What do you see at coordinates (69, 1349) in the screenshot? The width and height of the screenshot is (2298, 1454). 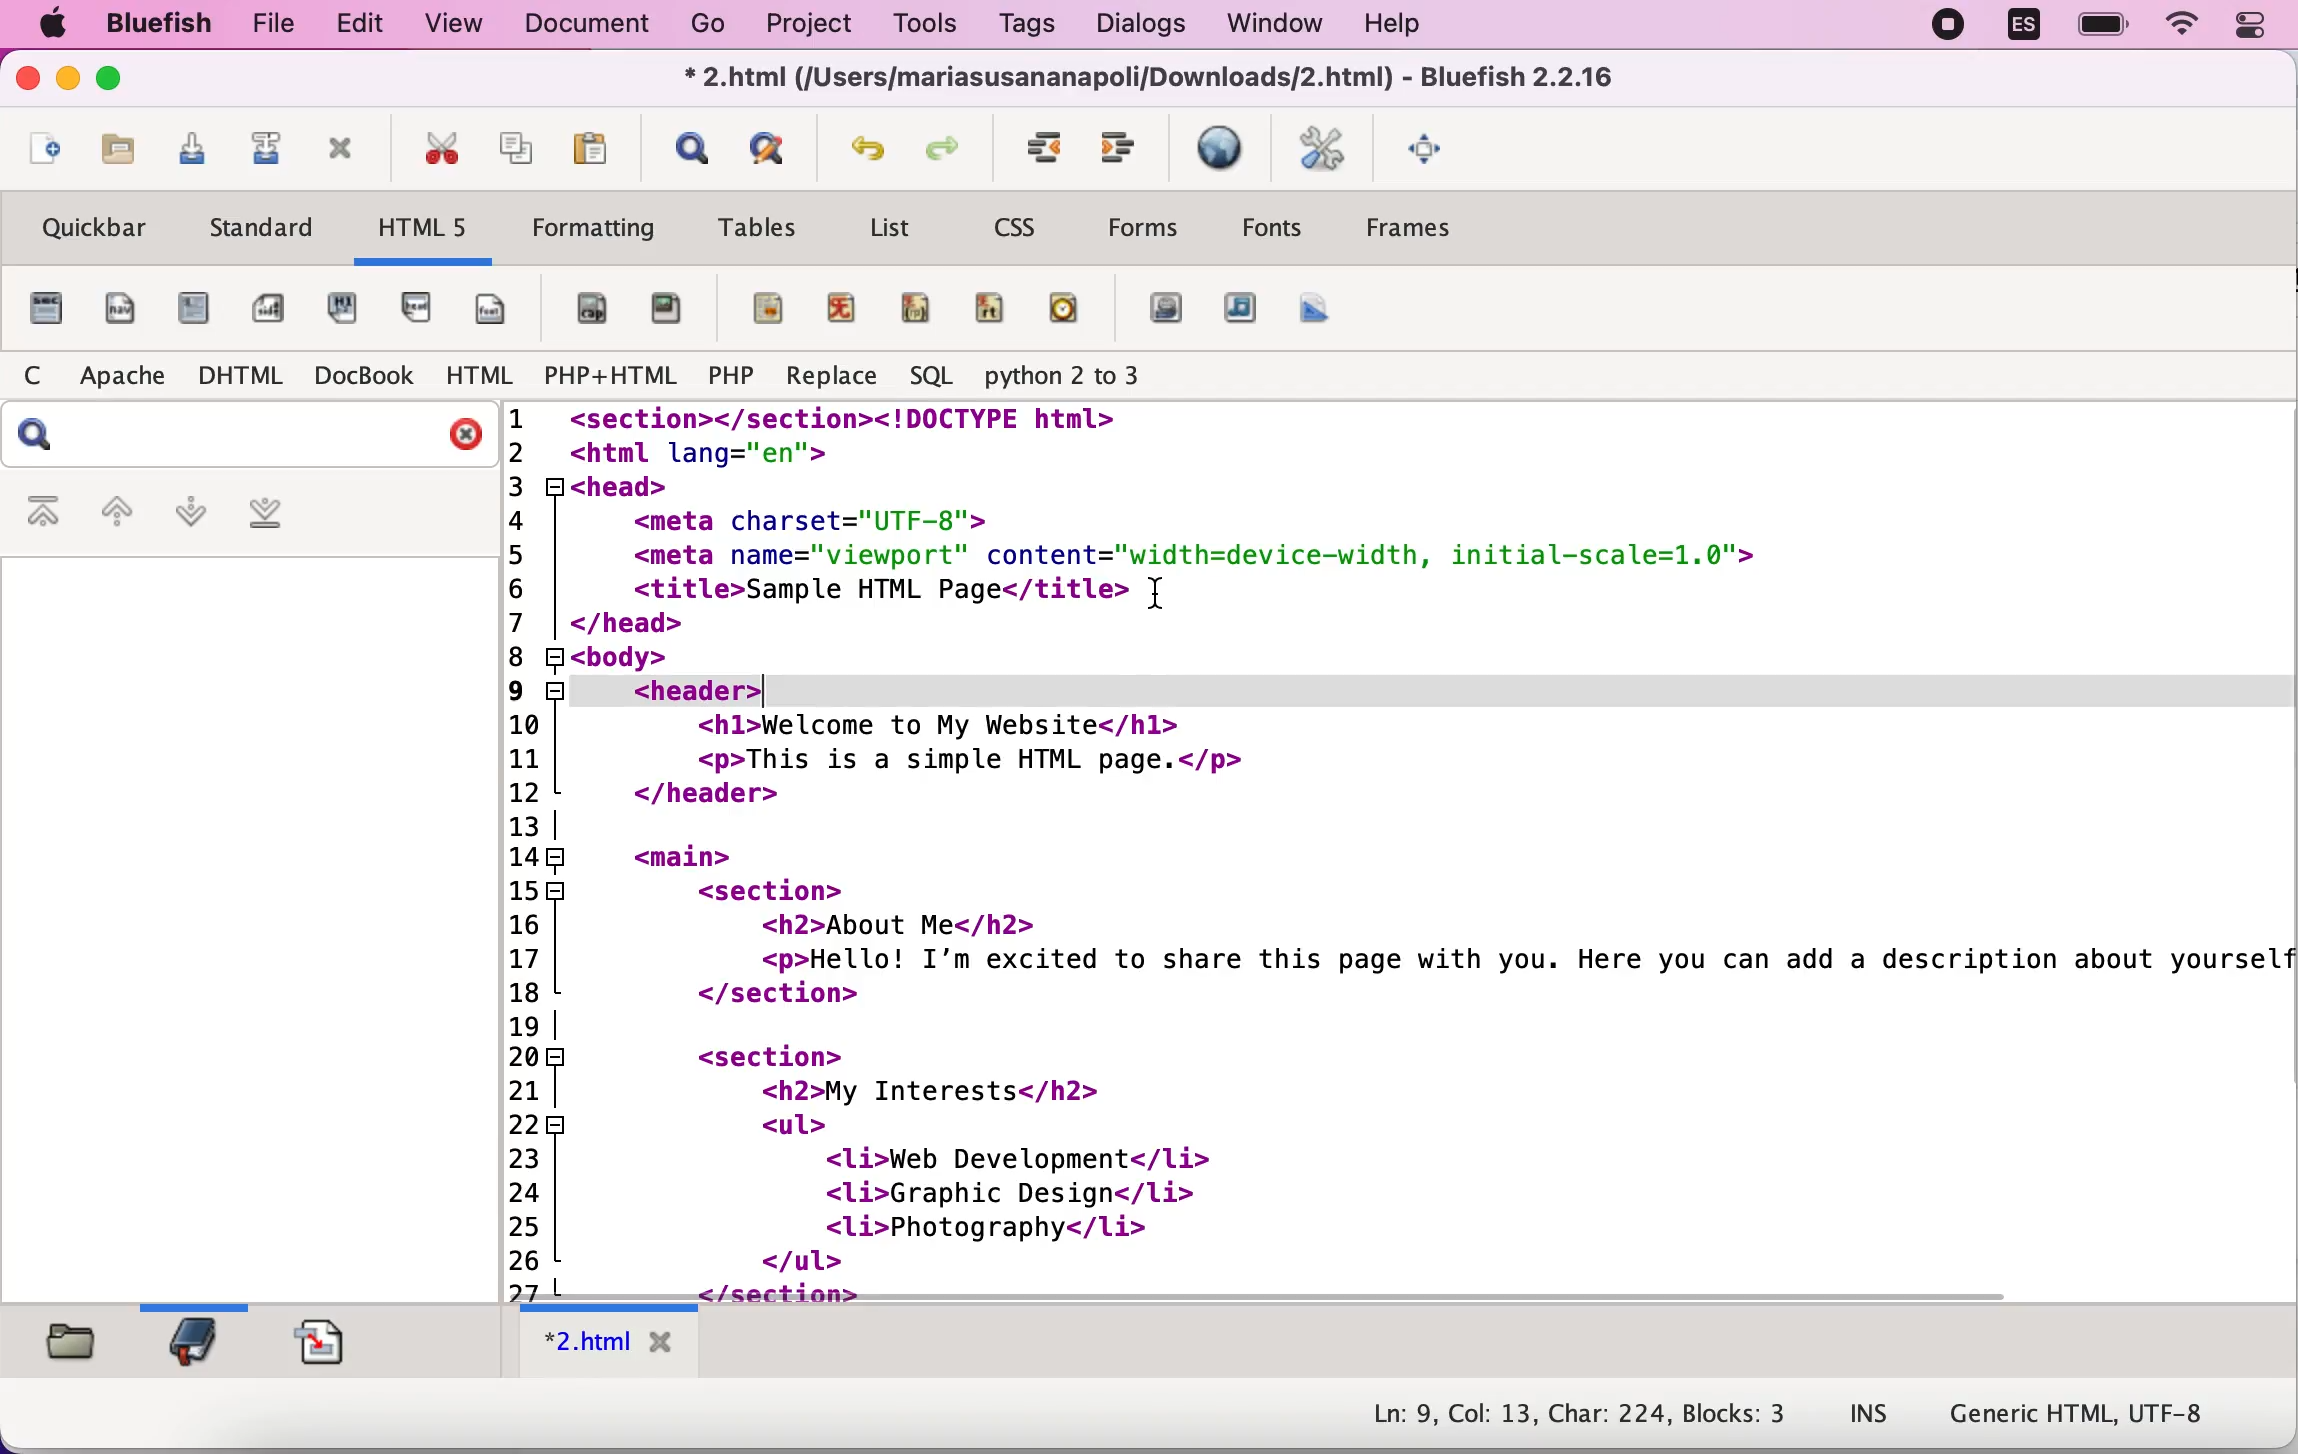 I see `filebrowser` at bounding box center [69, 1349].